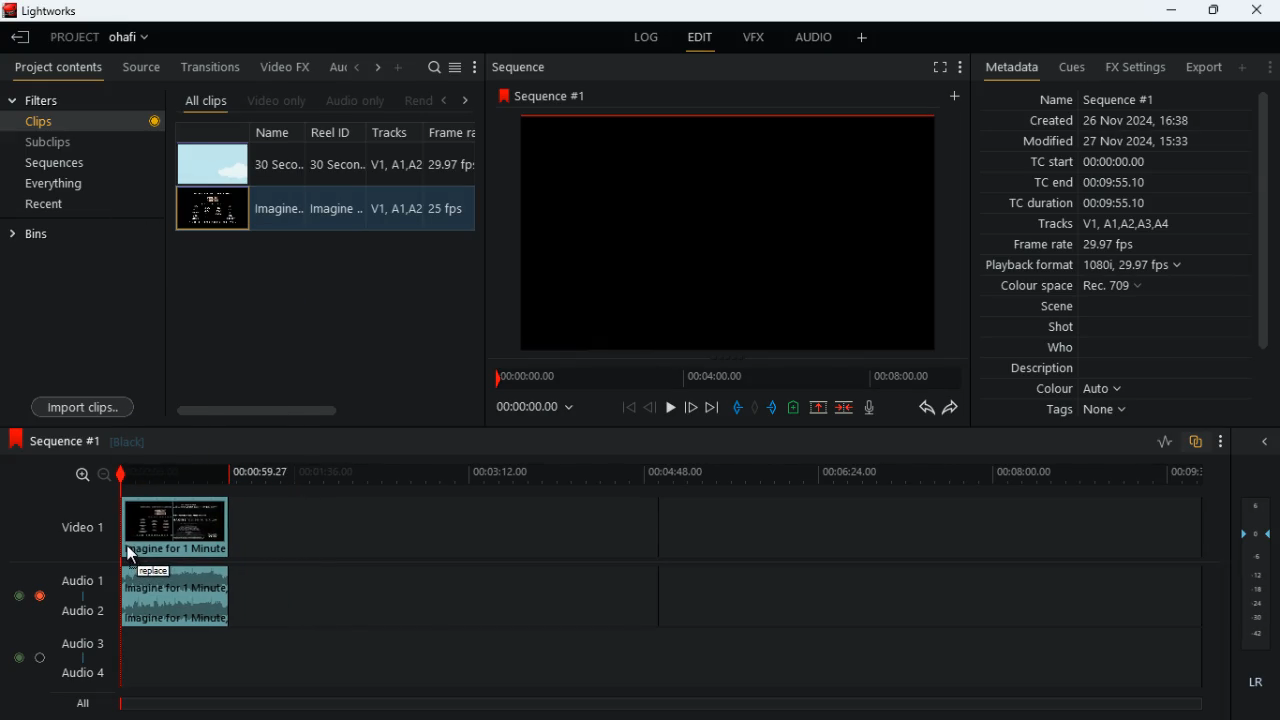  I want to click on forward, so click(690, 407).